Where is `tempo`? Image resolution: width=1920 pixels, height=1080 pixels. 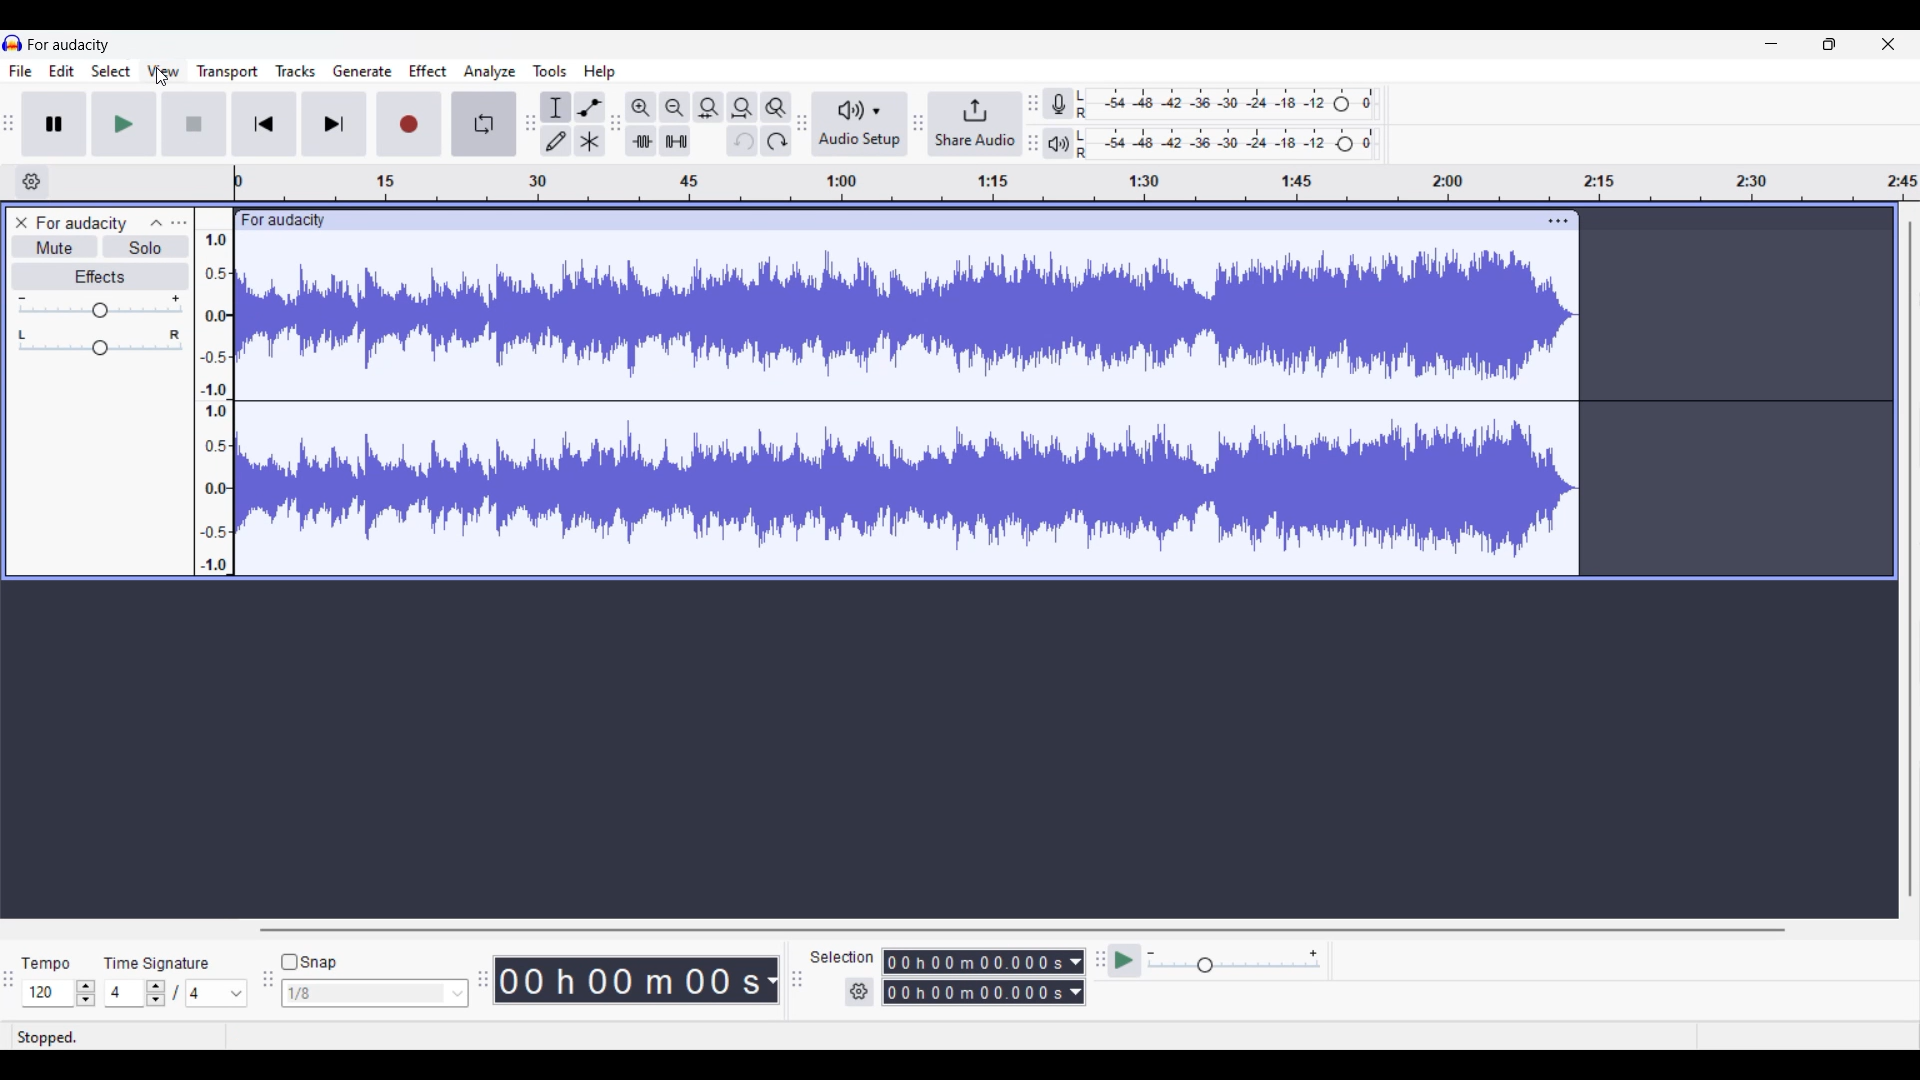 tempo is located at coordinates (46, 964).